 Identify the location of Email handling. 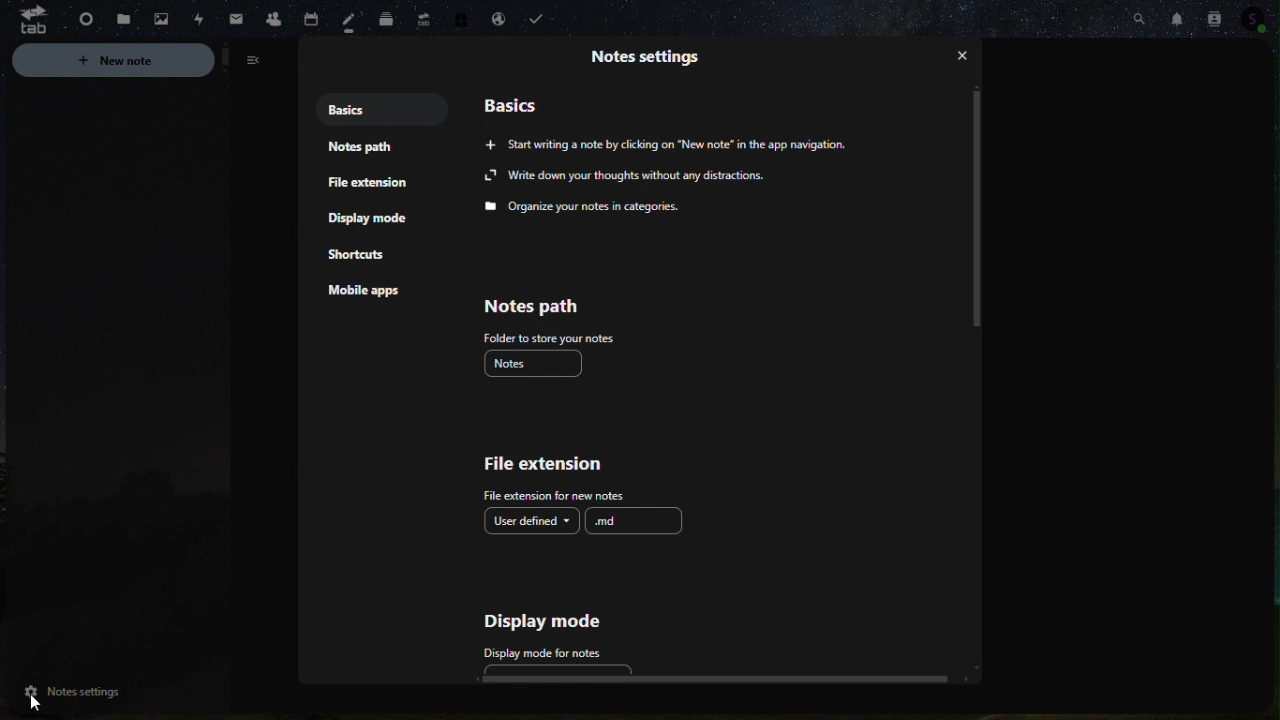
(498, 17).